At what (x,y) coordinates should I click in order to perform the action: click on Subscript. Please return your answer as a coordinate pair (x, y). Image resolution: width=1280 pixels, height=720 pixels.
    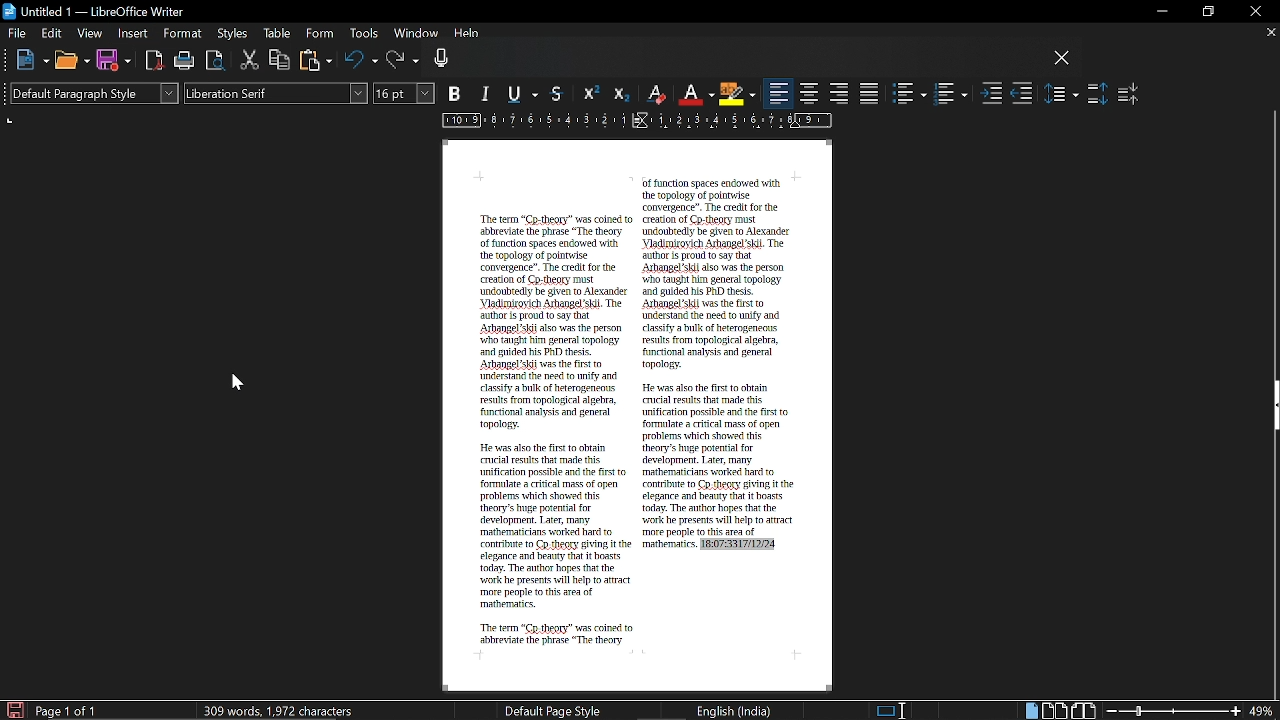
    Looking at the image, I should click on (619, 94).